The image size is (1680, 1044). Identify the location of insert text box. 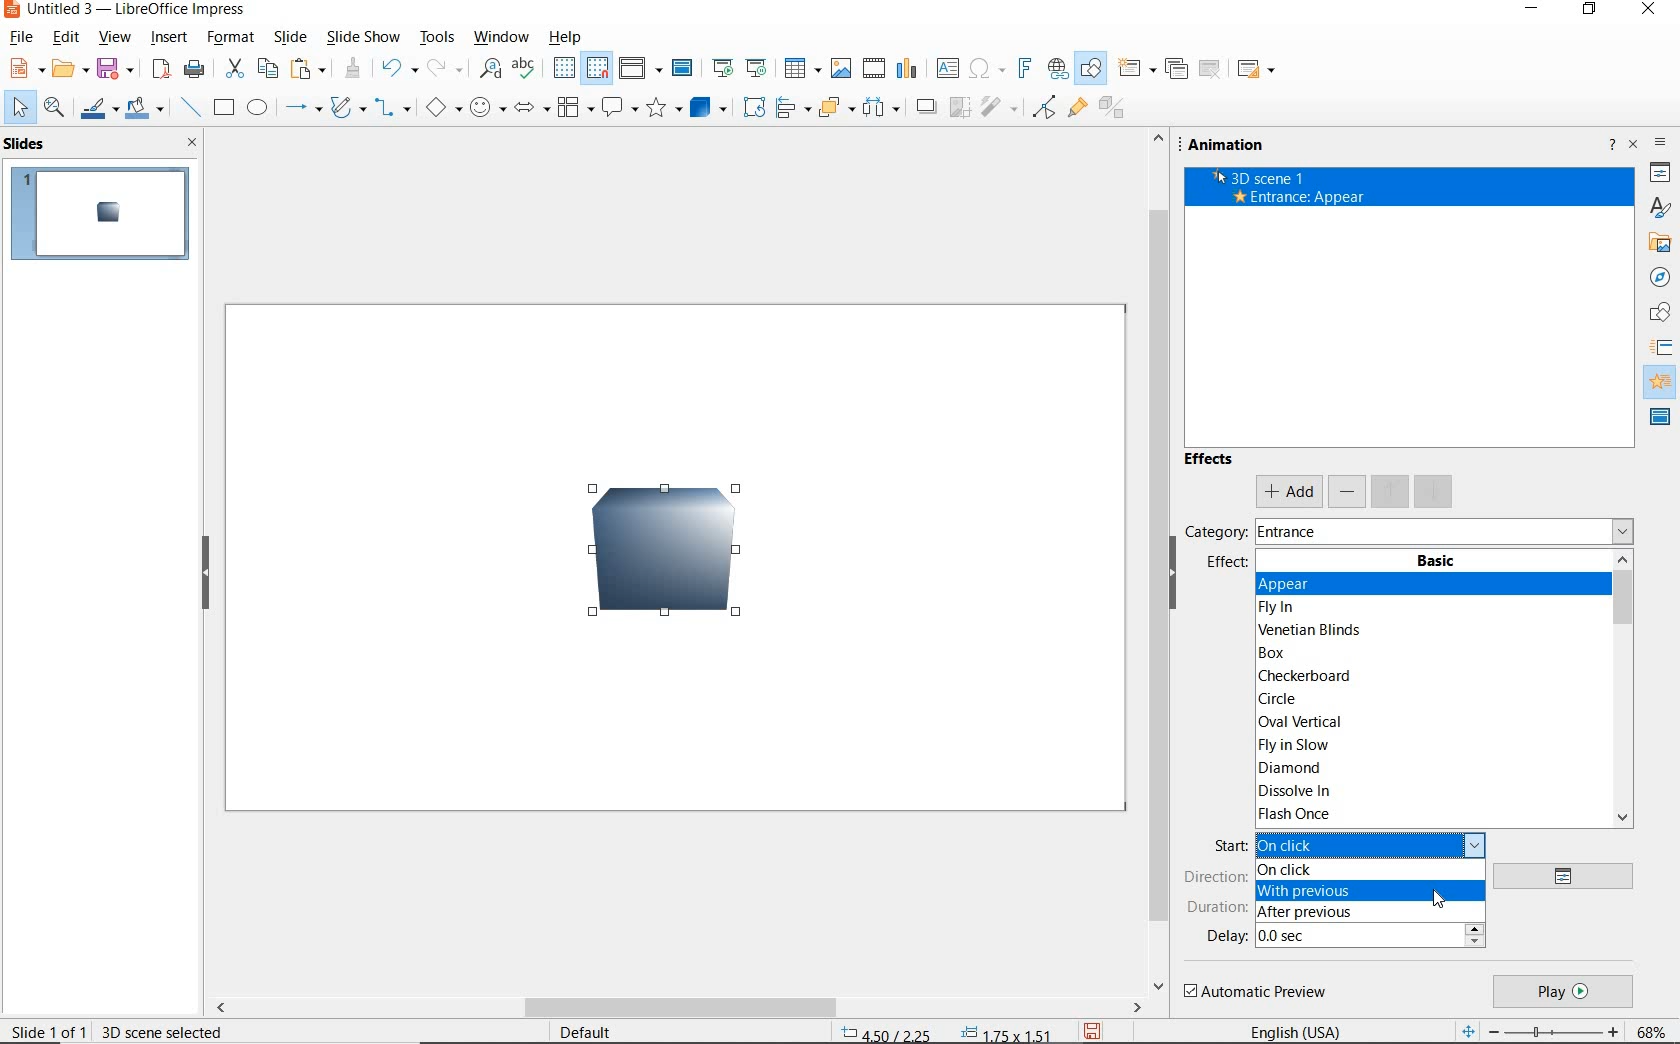
(946, 68).